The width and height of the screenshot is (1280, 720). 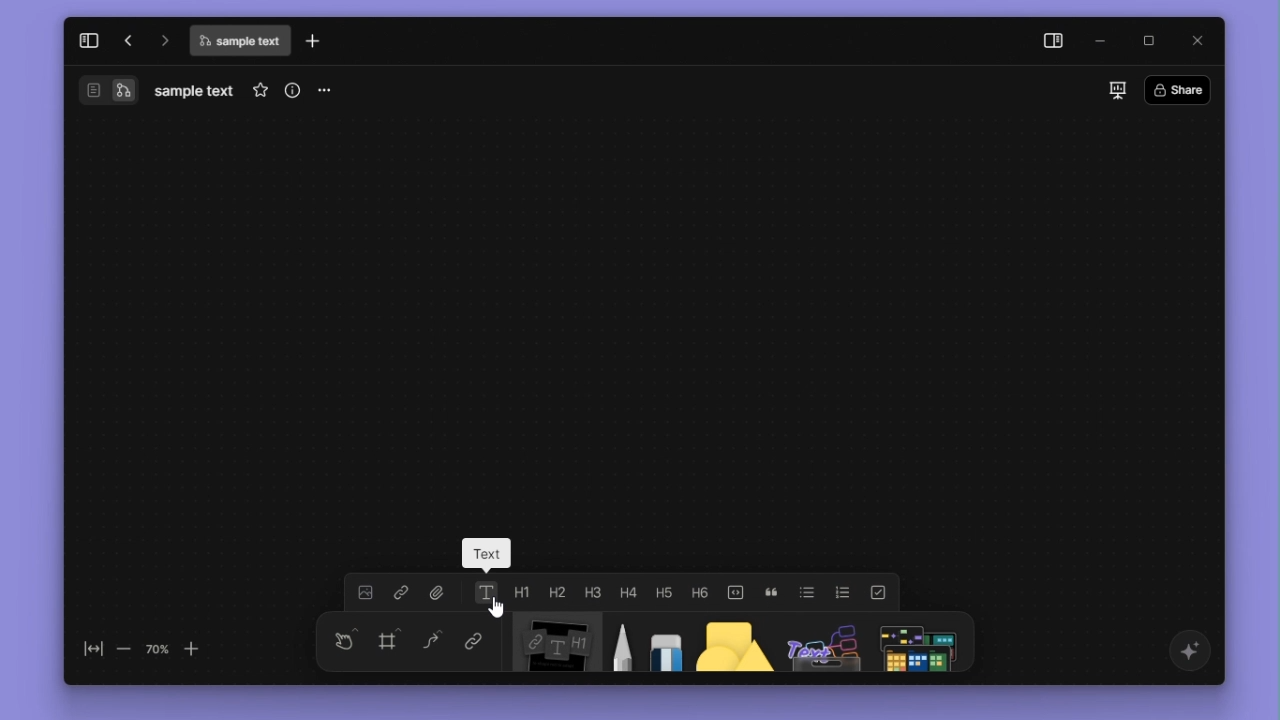 I want to click on link, so click(x=470, y=643).